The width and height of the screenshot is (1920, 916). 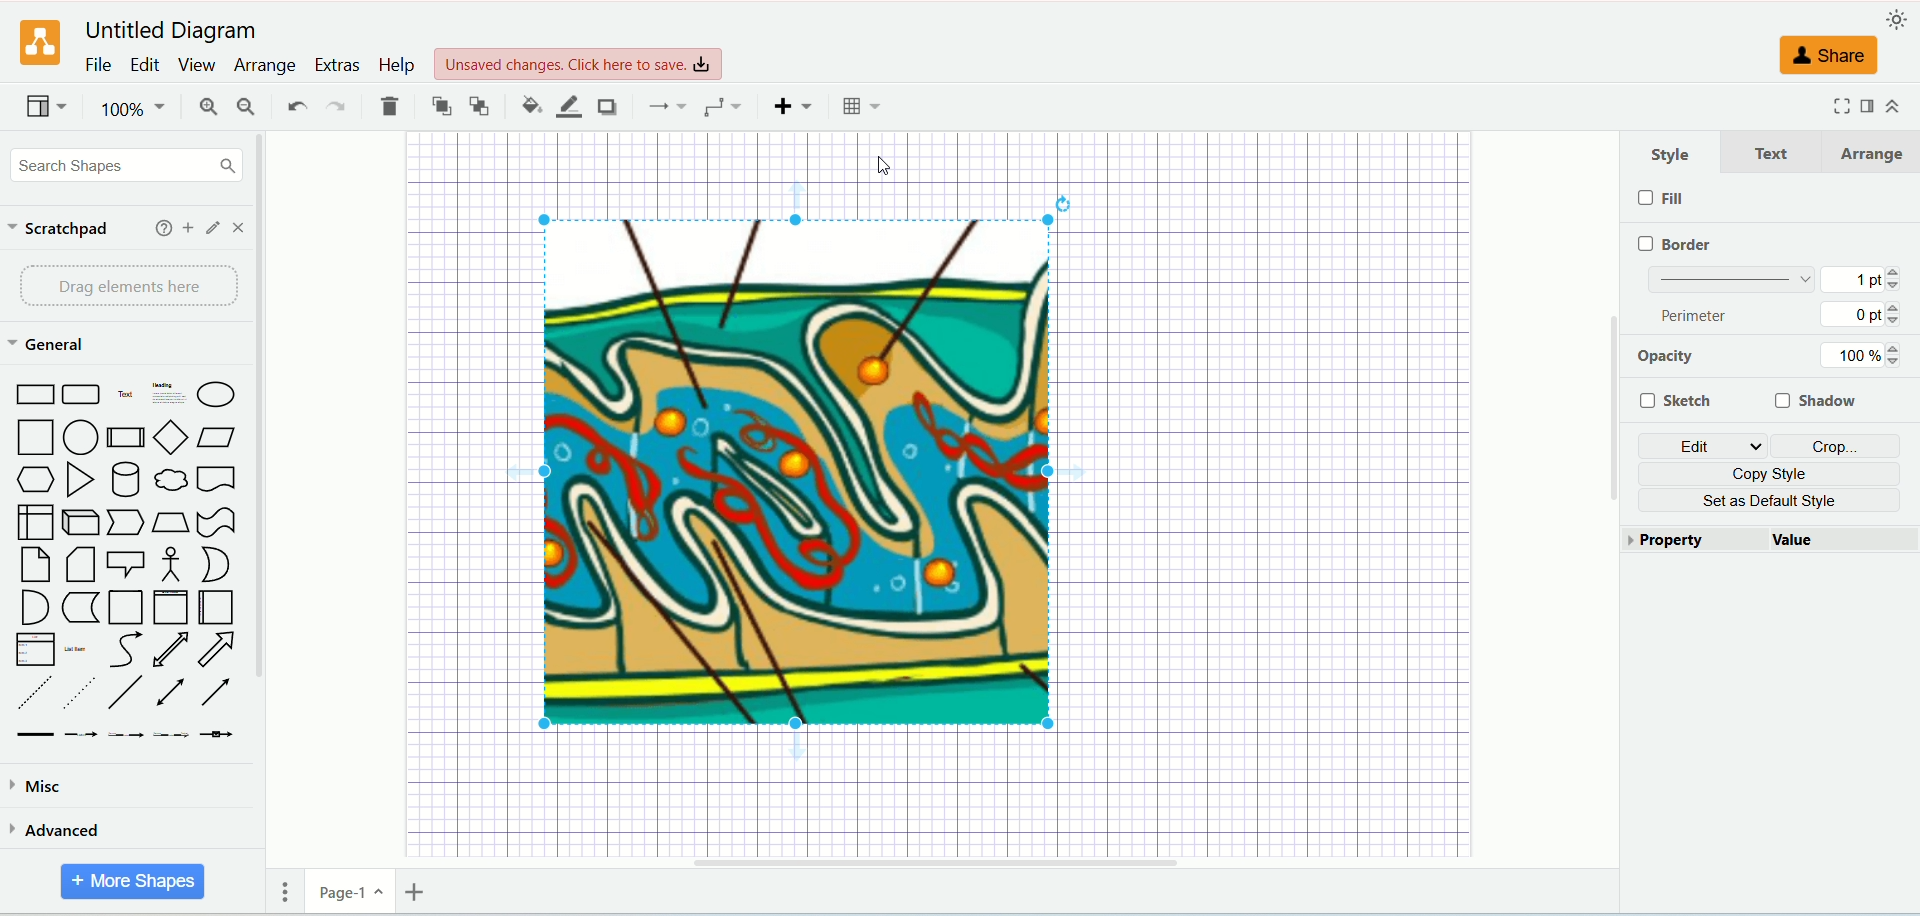 I want to click on help, so click(x=398, y=64).